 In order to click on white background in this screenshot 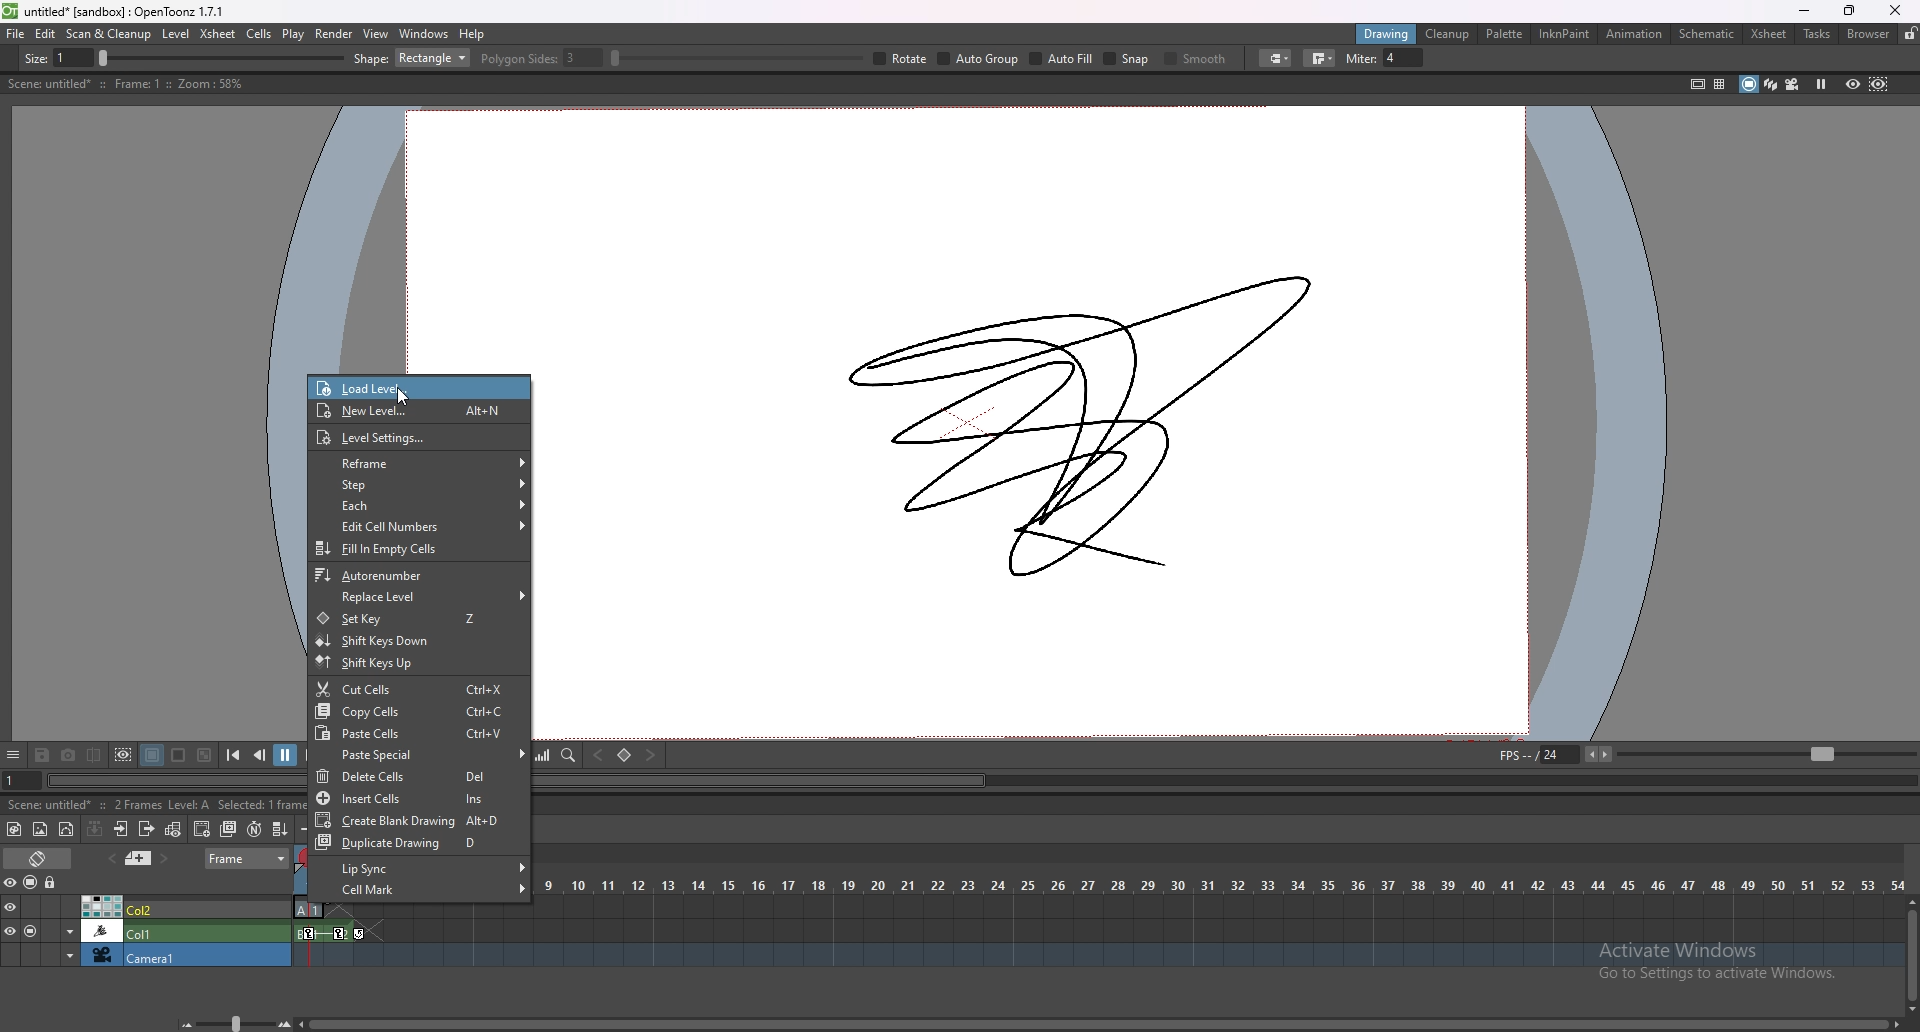, I will do `click(177, 755)`.